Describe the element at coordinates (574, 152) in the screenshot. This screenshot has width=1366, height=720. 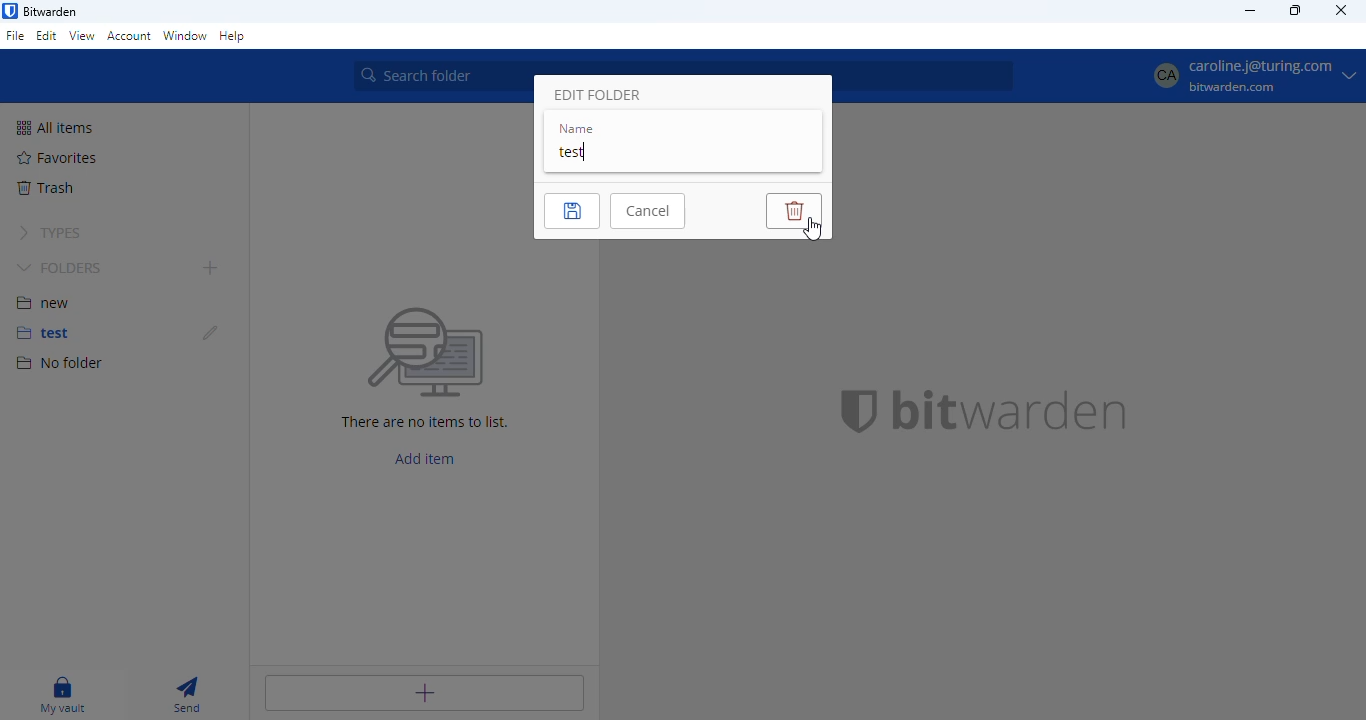
I see `test` at that location.